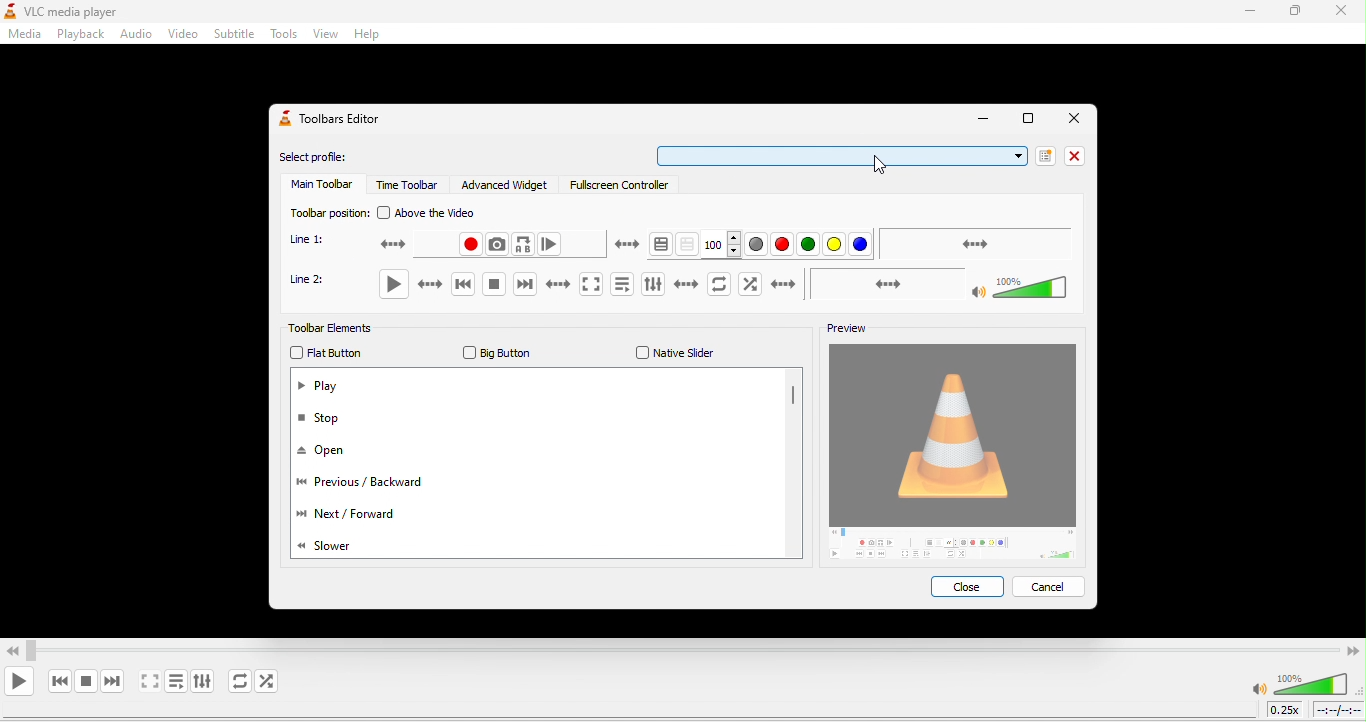  What do you see at coordinates (682, 648) in the screenshot?
I see `Video Scroll bar` at bounding box center [682, 648].